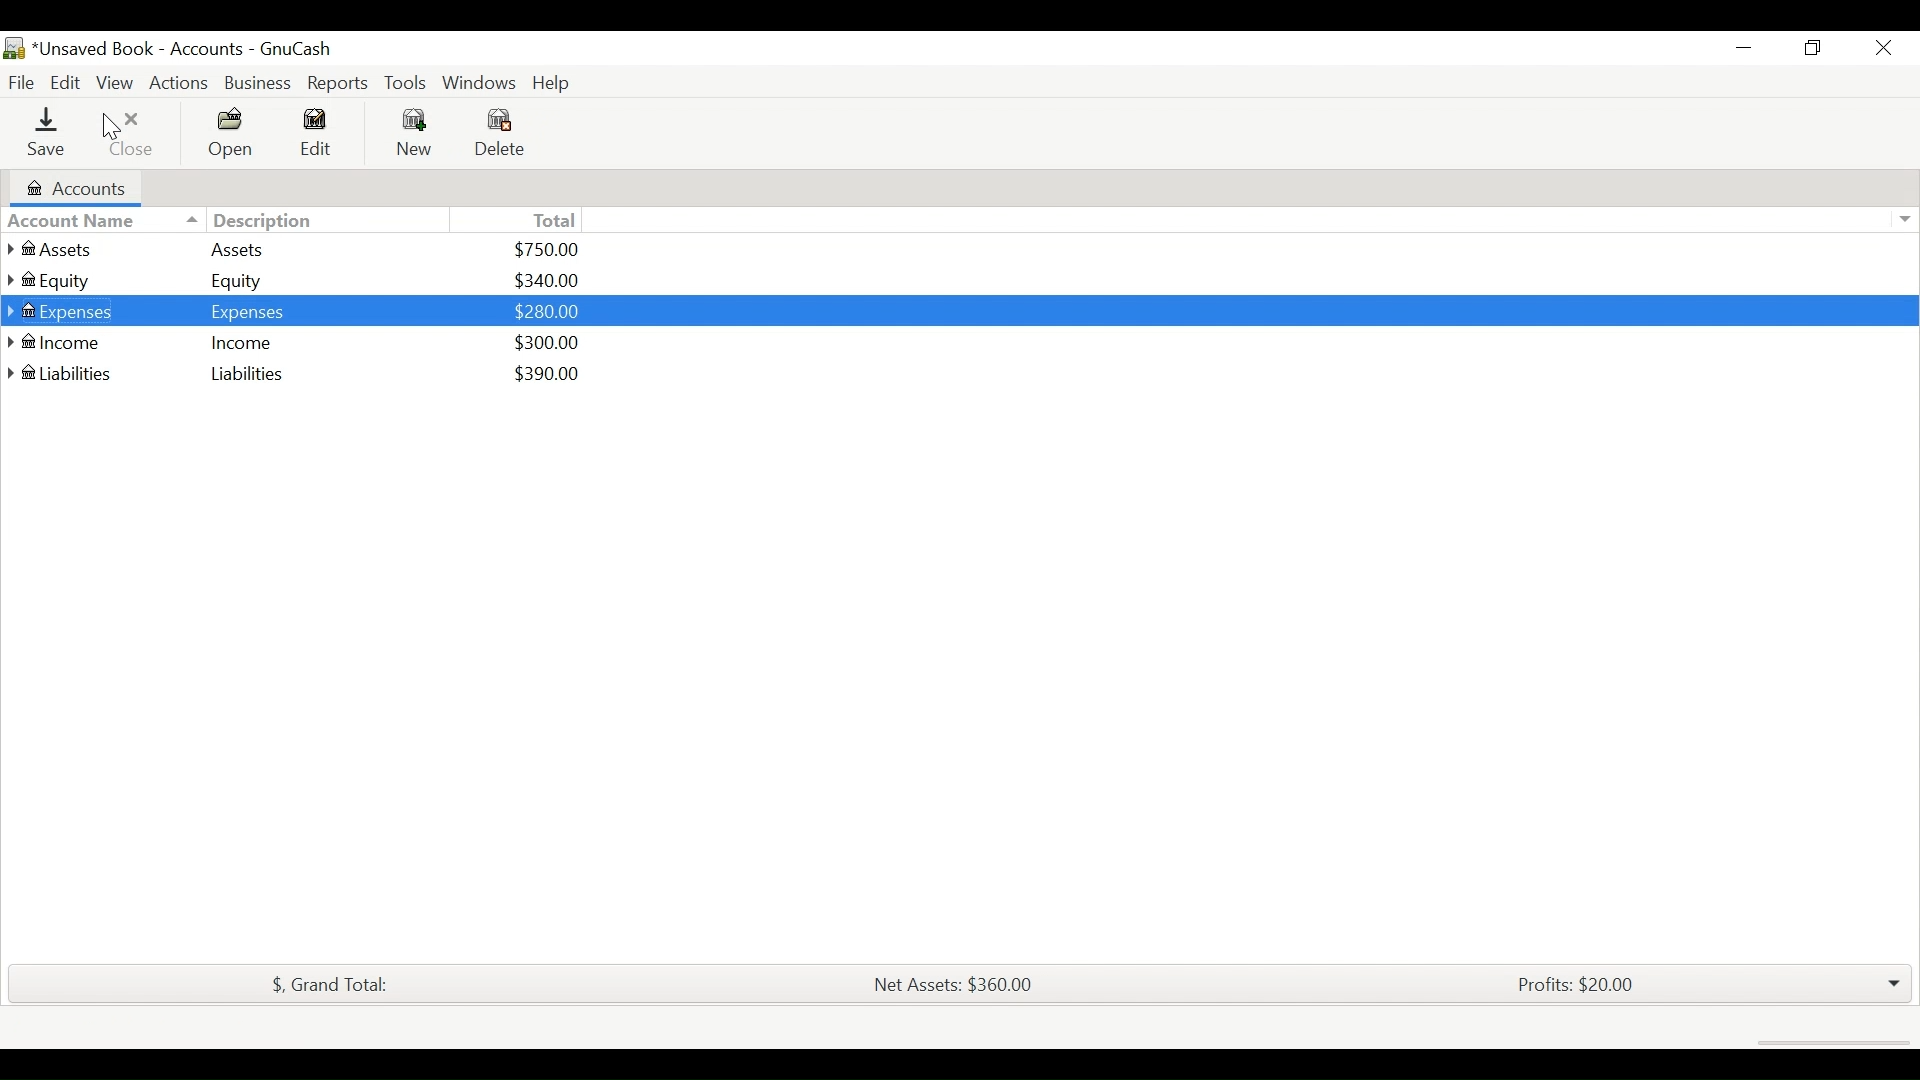  What do you see at coordinates (1811, 51) in the screenshot?
I see `maximize` at bounding box center [1811, 51].